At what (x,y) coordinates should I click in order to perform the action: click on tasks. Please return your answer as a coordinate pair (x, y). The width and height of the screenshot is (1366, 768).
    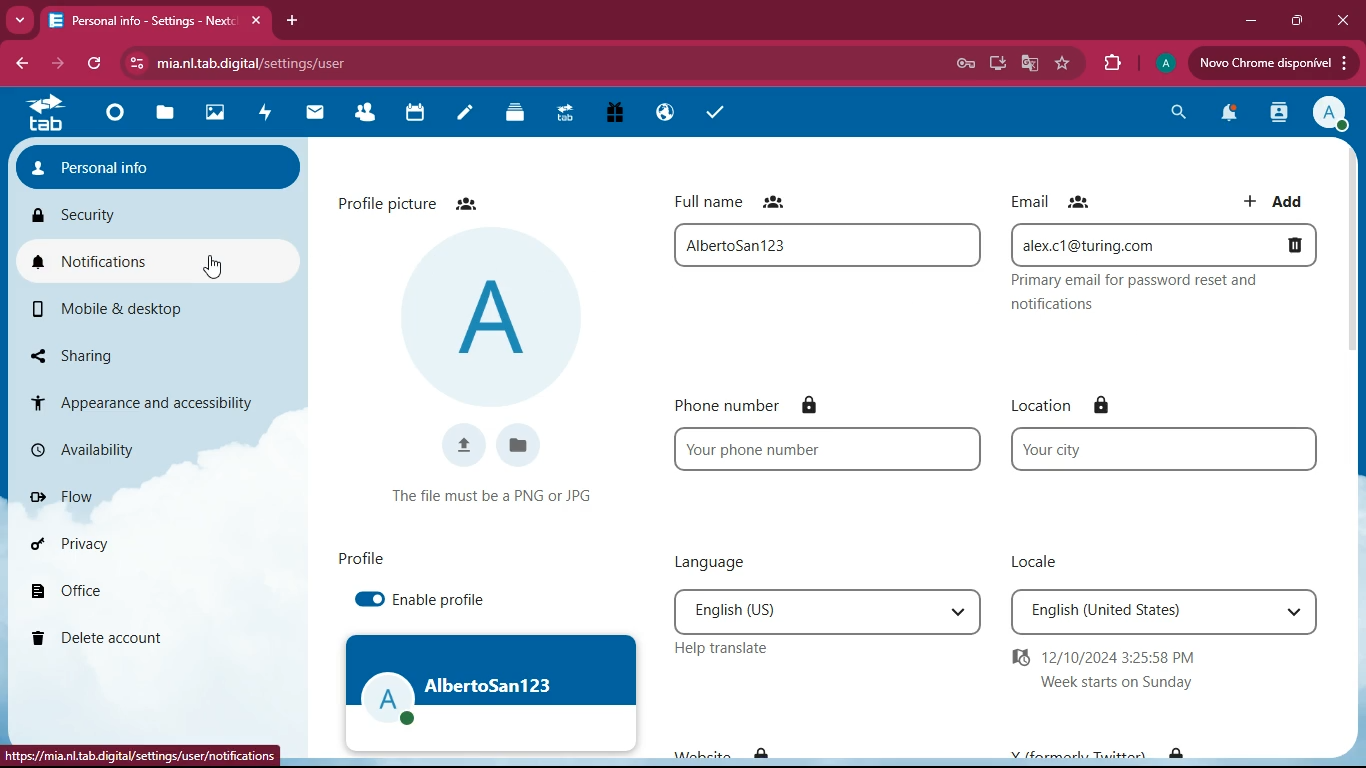
    Looking at the image, I should click on (707, 112).